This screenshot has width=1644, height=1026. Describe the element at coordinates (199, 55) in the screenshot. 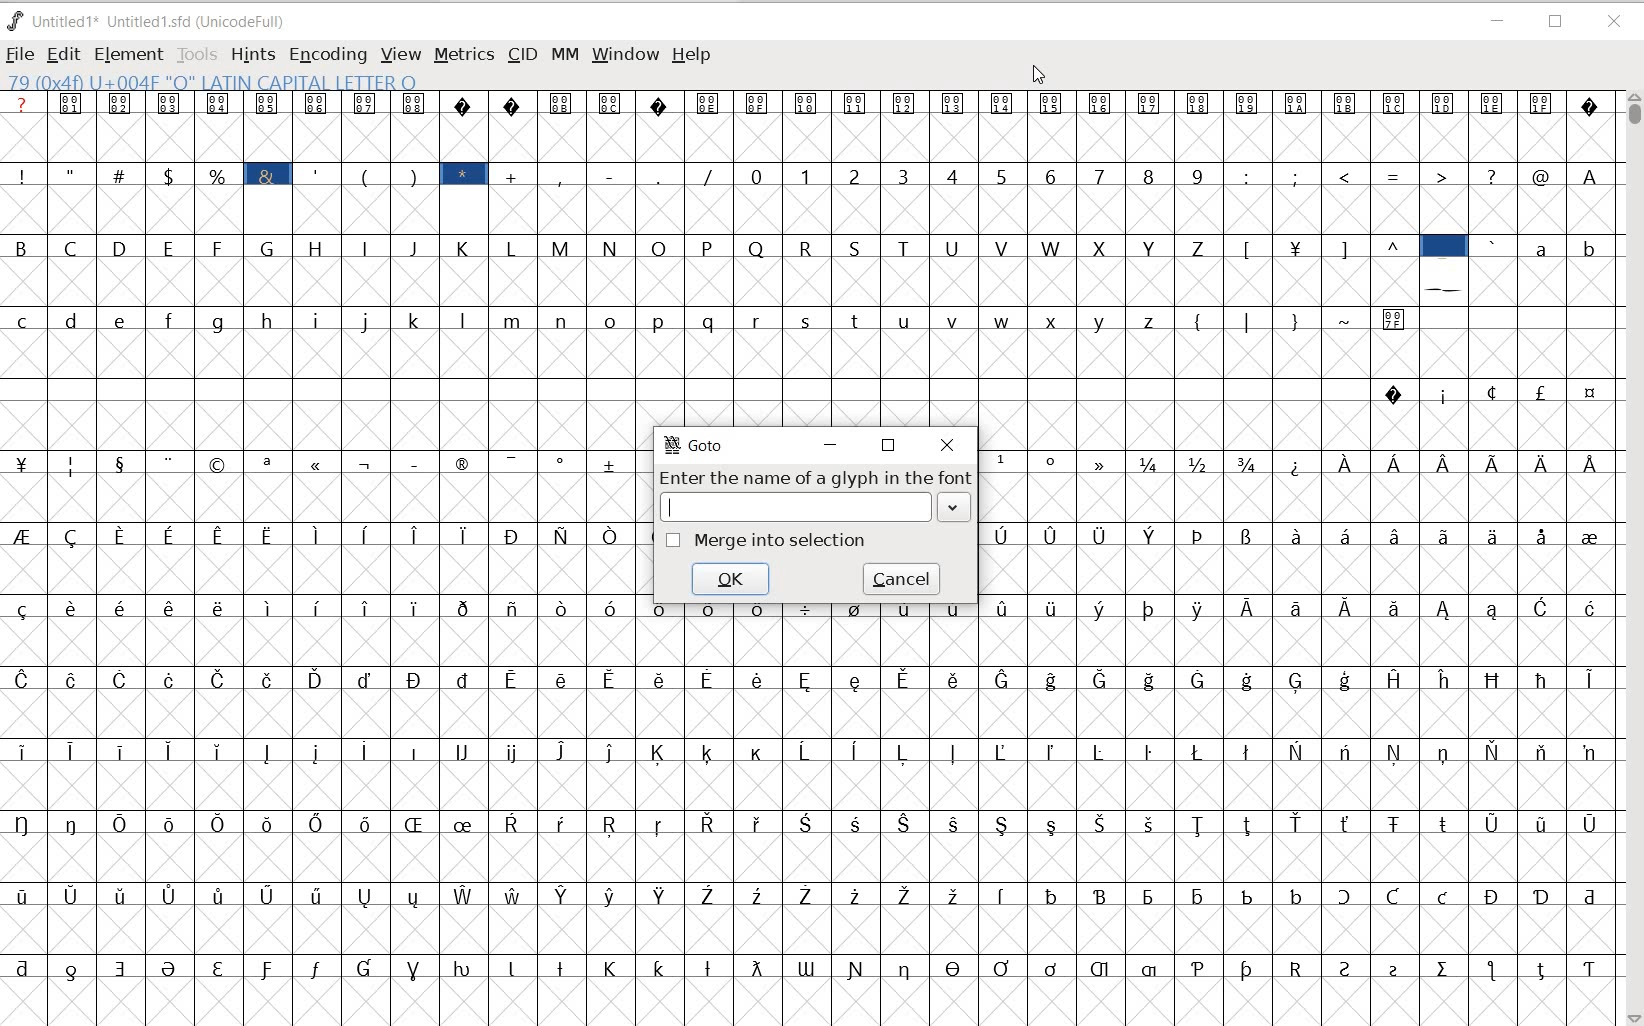

I see `TOOLS` at that location.